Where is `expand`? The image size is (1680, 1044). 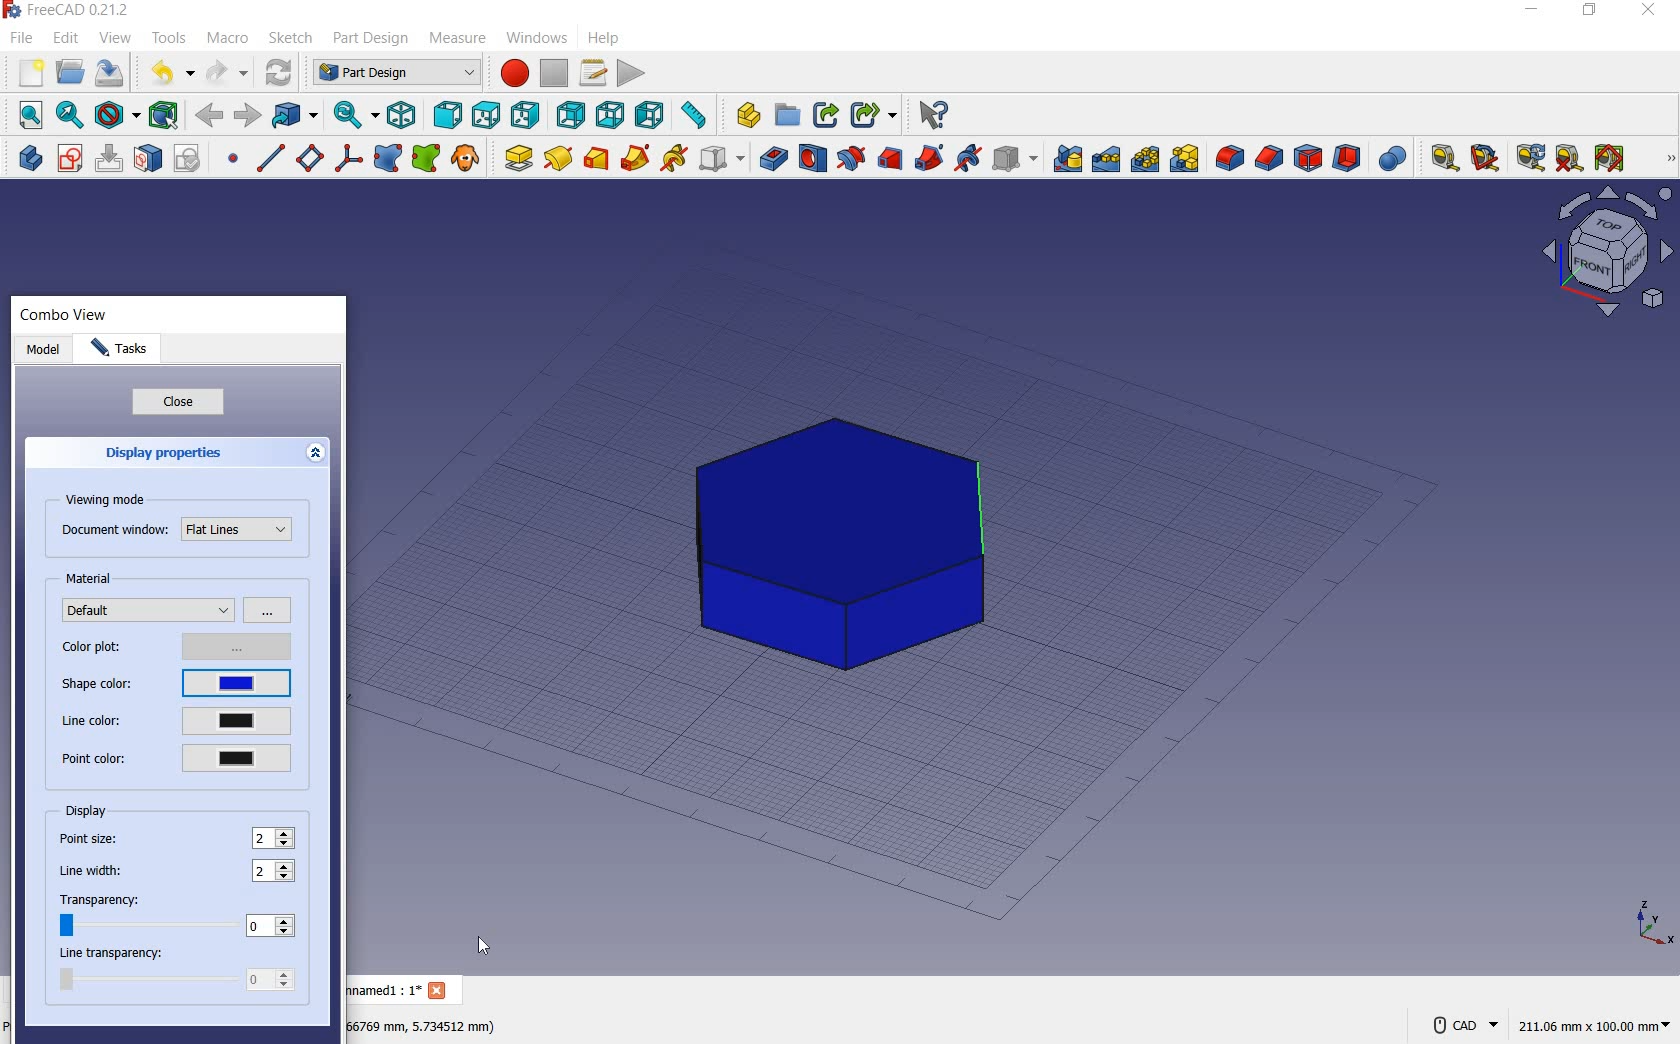
expand is located at coordinates (321, 456).